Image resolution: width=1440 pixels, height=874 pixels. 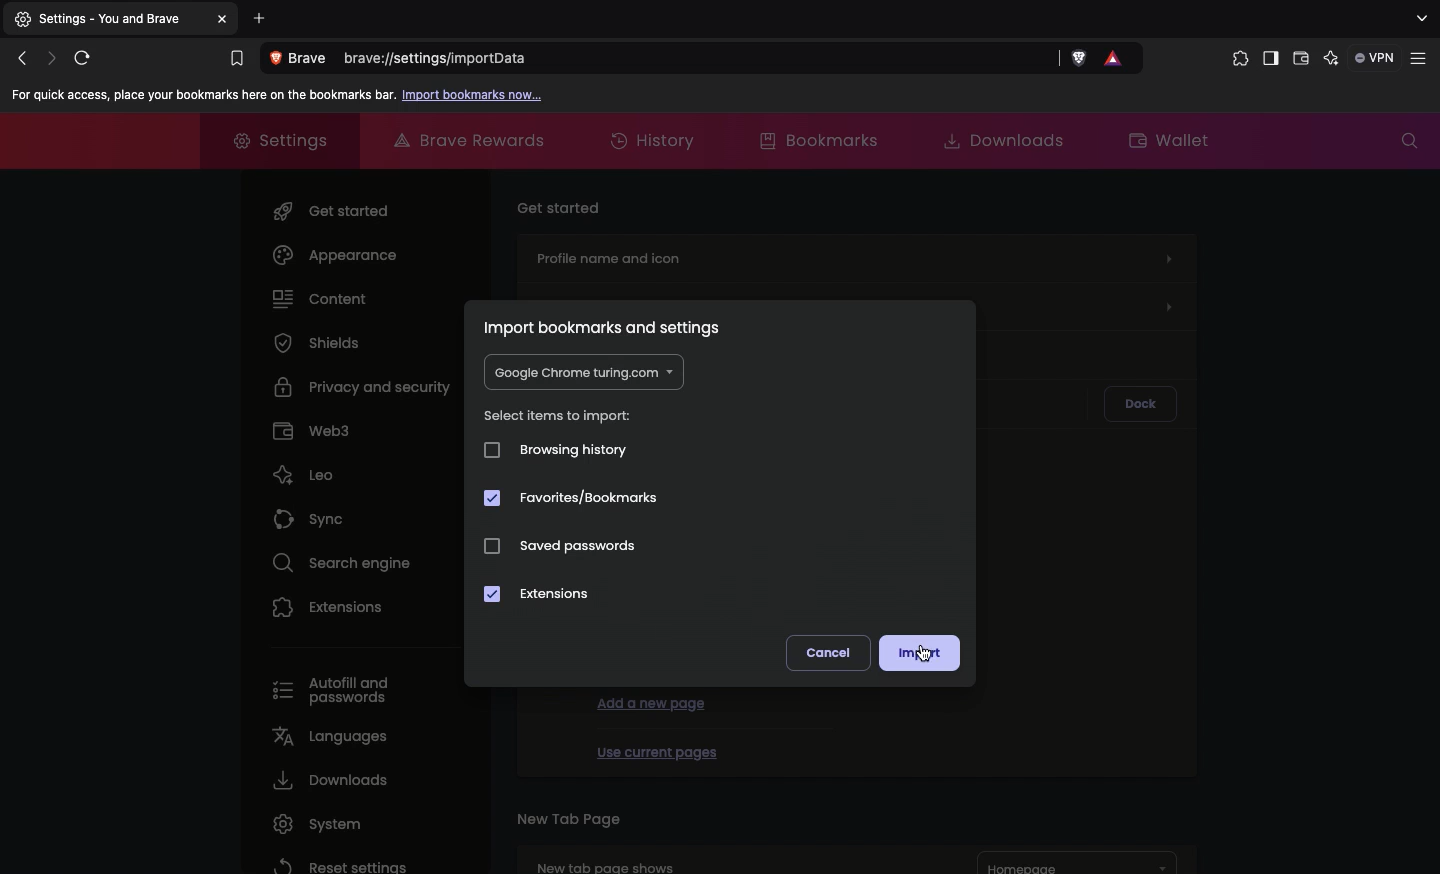 I want to click on Reload this page, so click(x=87, y=57).